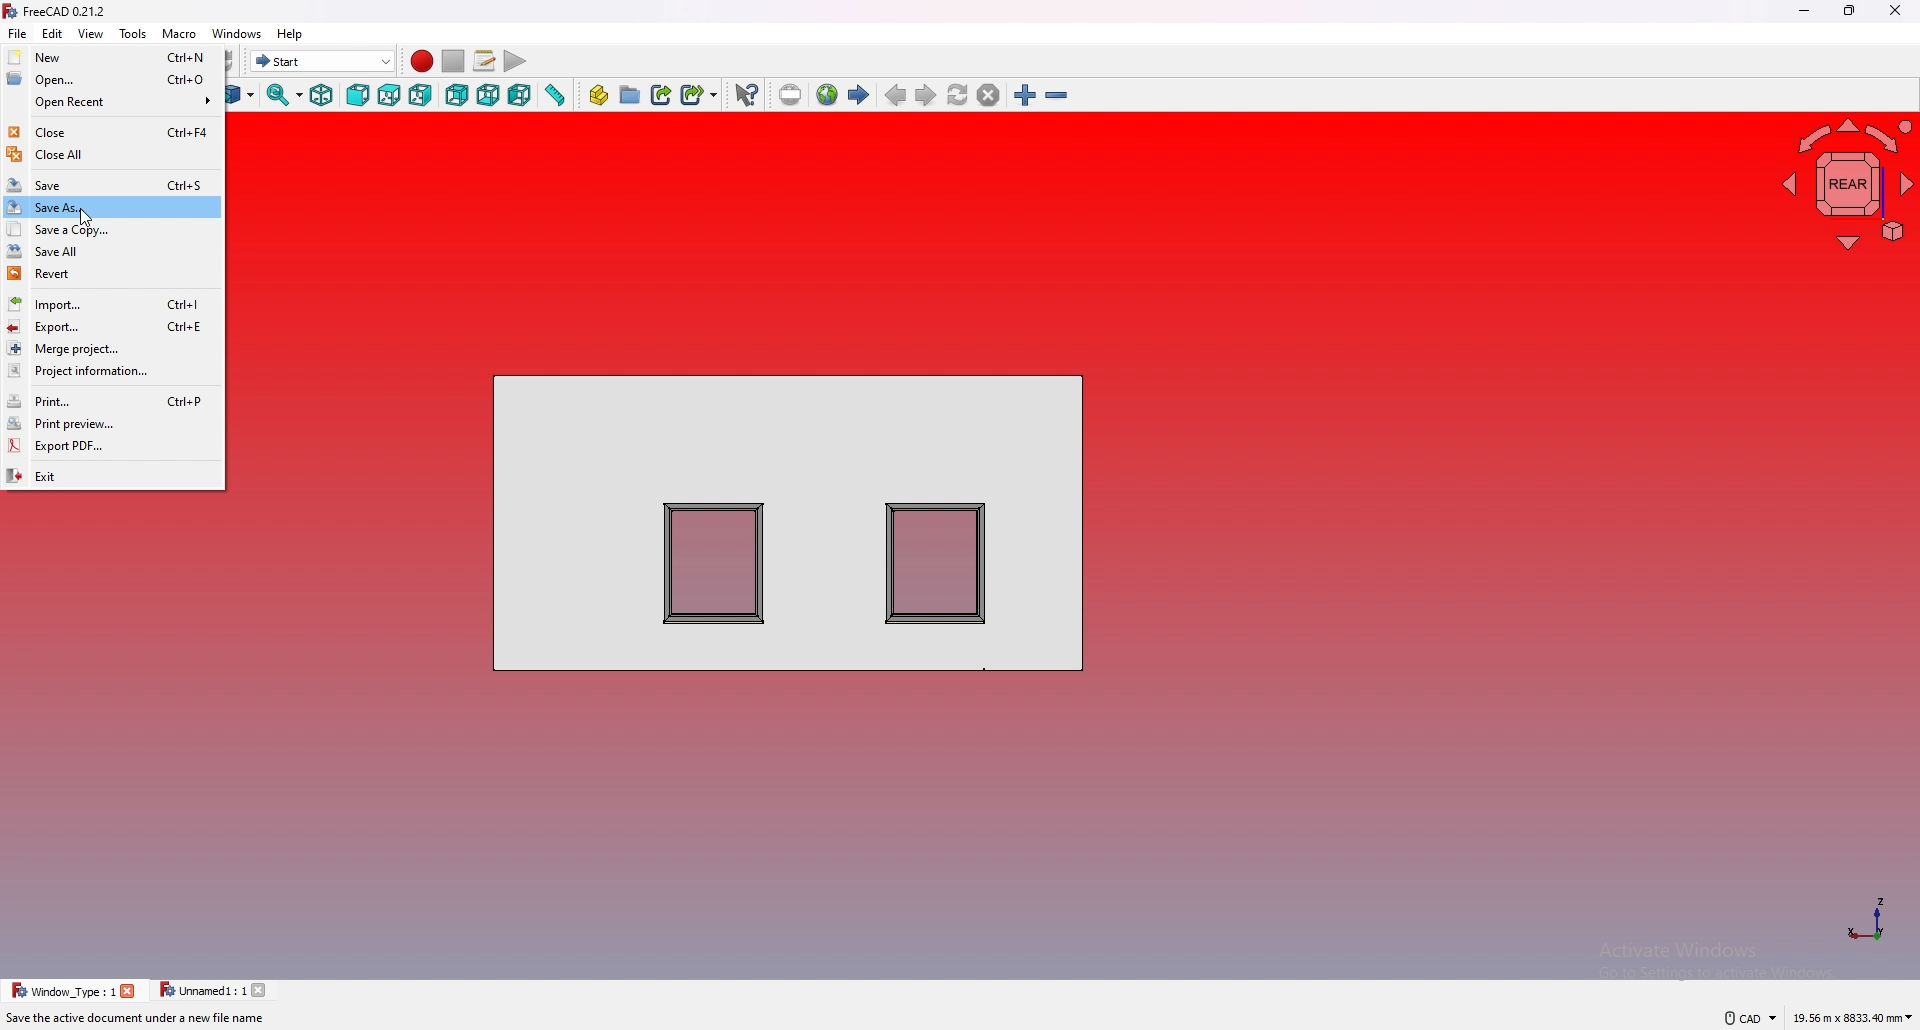 The height and width of the screenshot is (1030, 1920). What do you see at coordinates (323, 61) in the screenshot?
I see `switch between workbenches` at bounding box center [323, 61].